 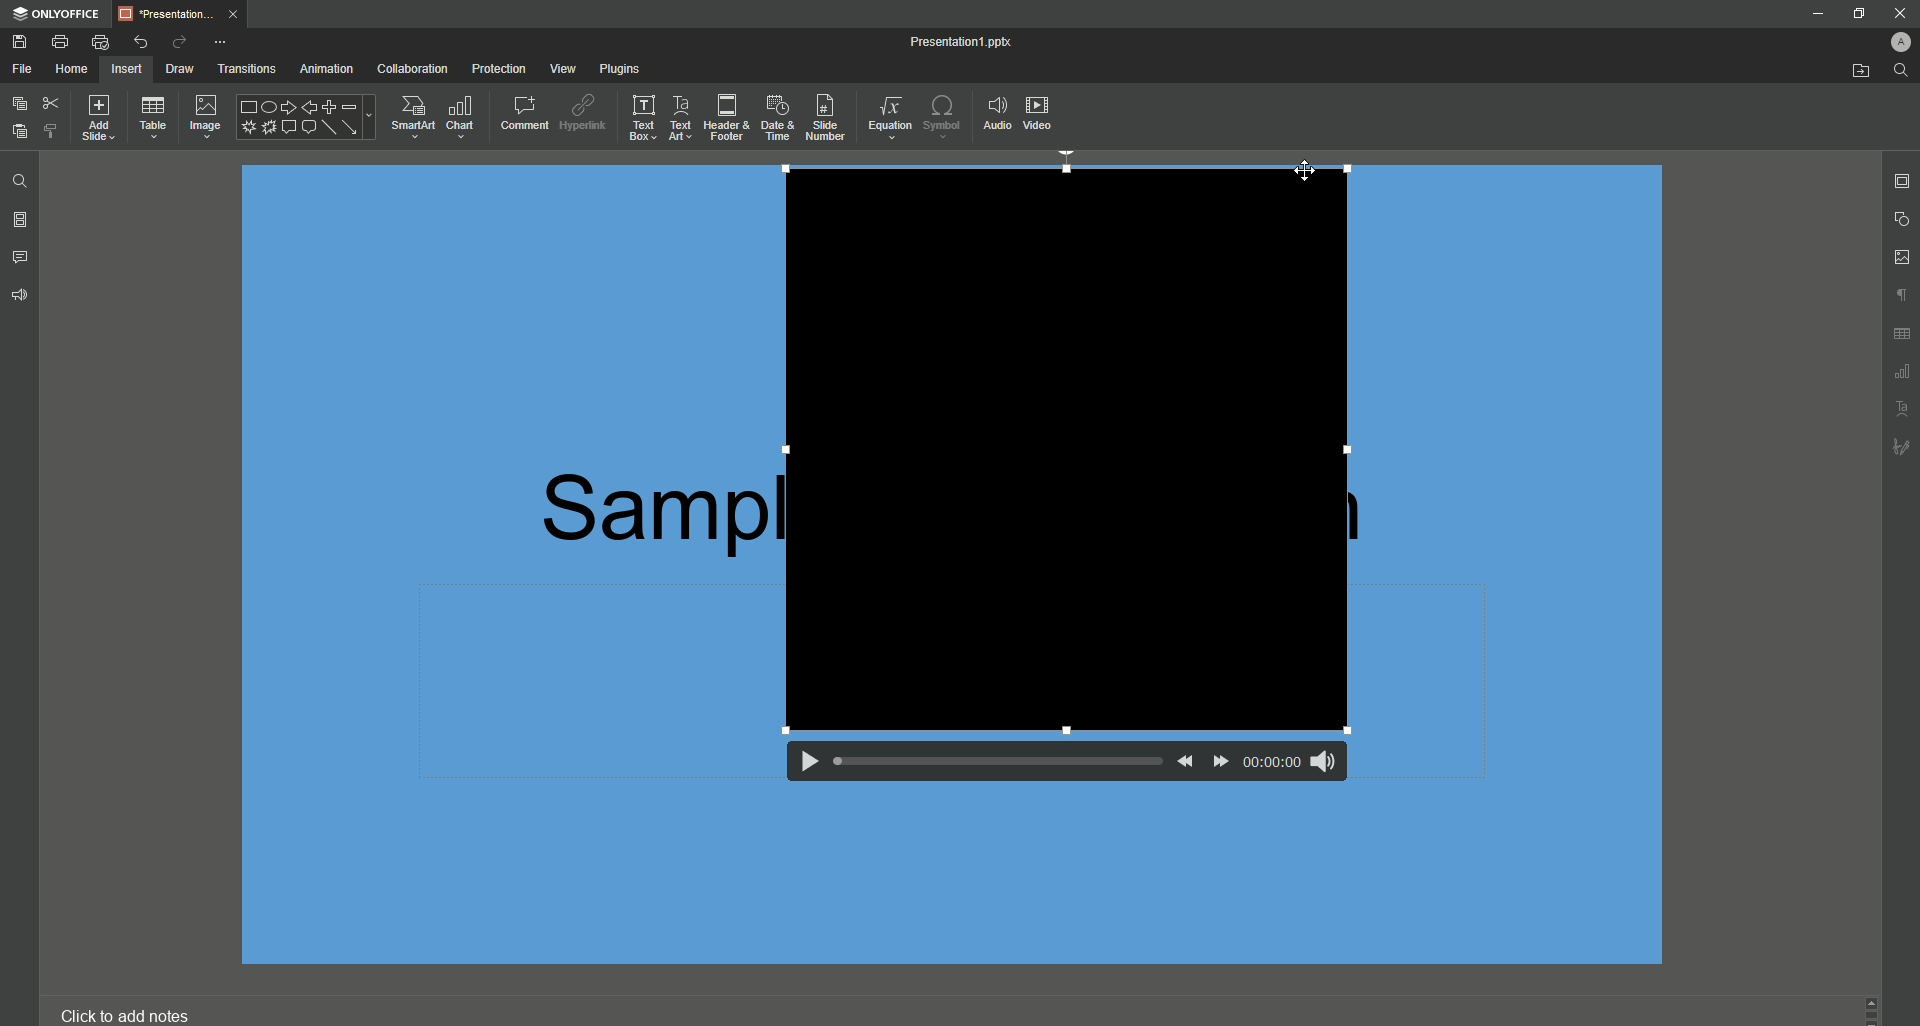 I want to click on Slides, so click(x=20, y=222).